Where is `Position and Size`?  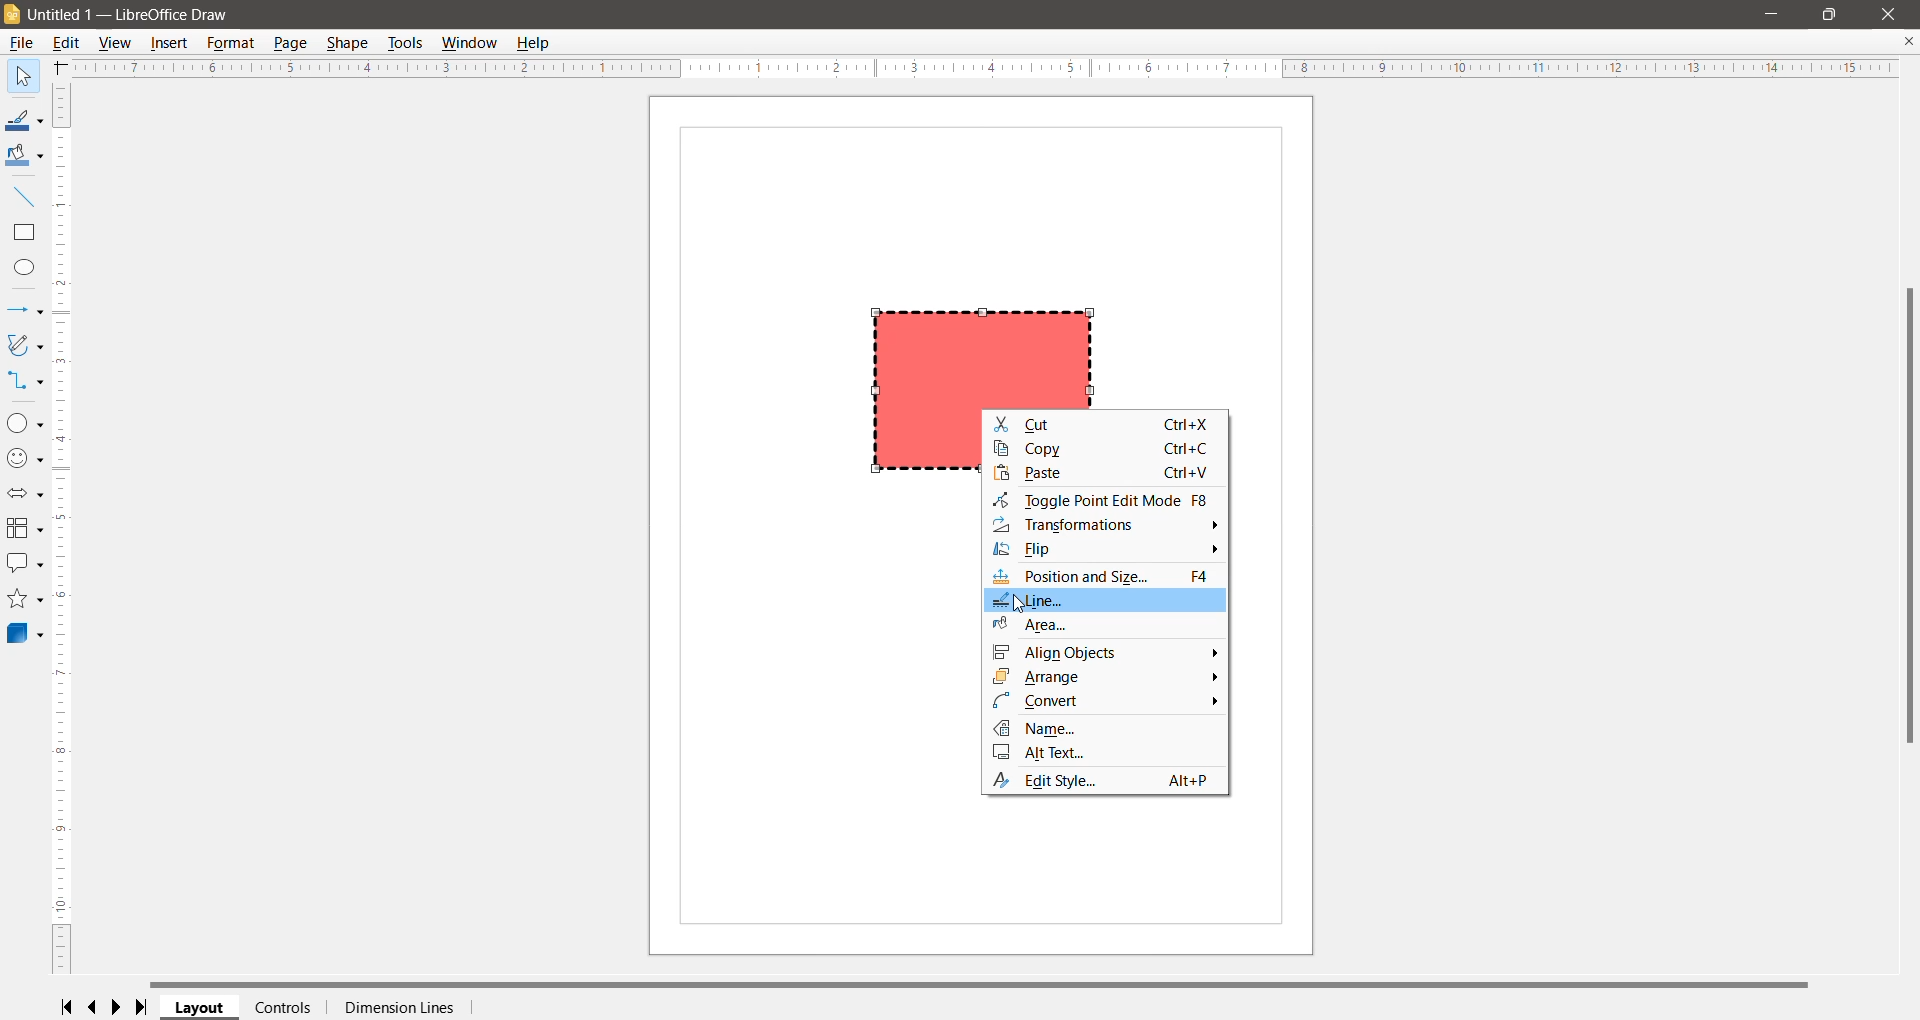
Position and Size is located at coordinates (1103, 578).